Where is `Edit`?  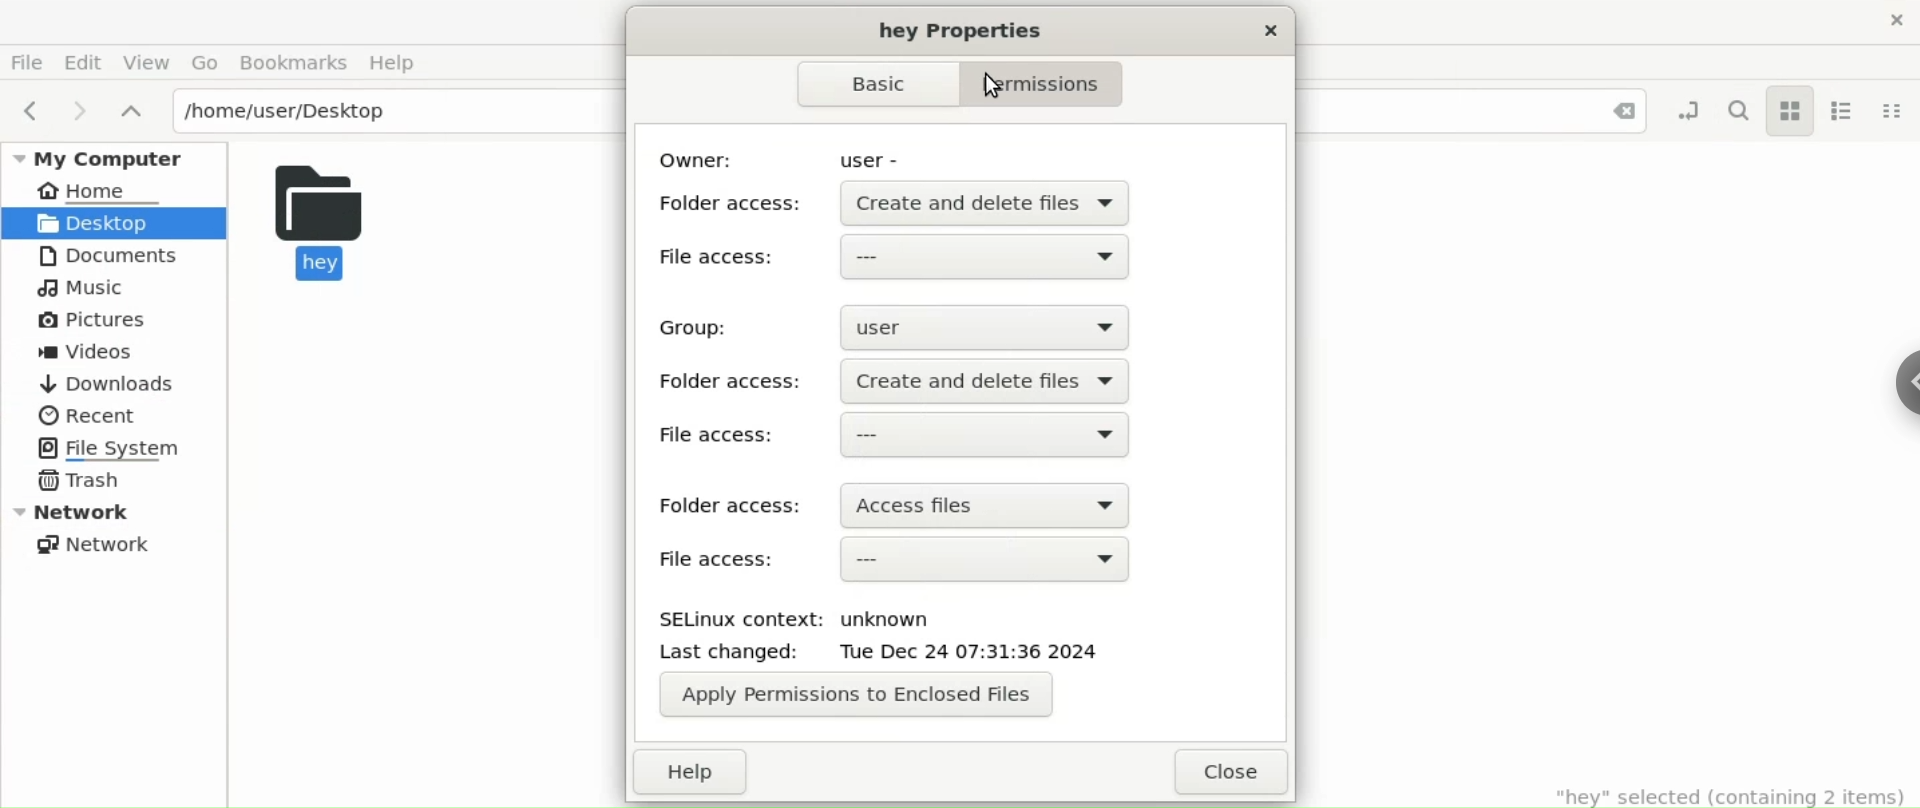 Edit is located at coordinates (86, 60).